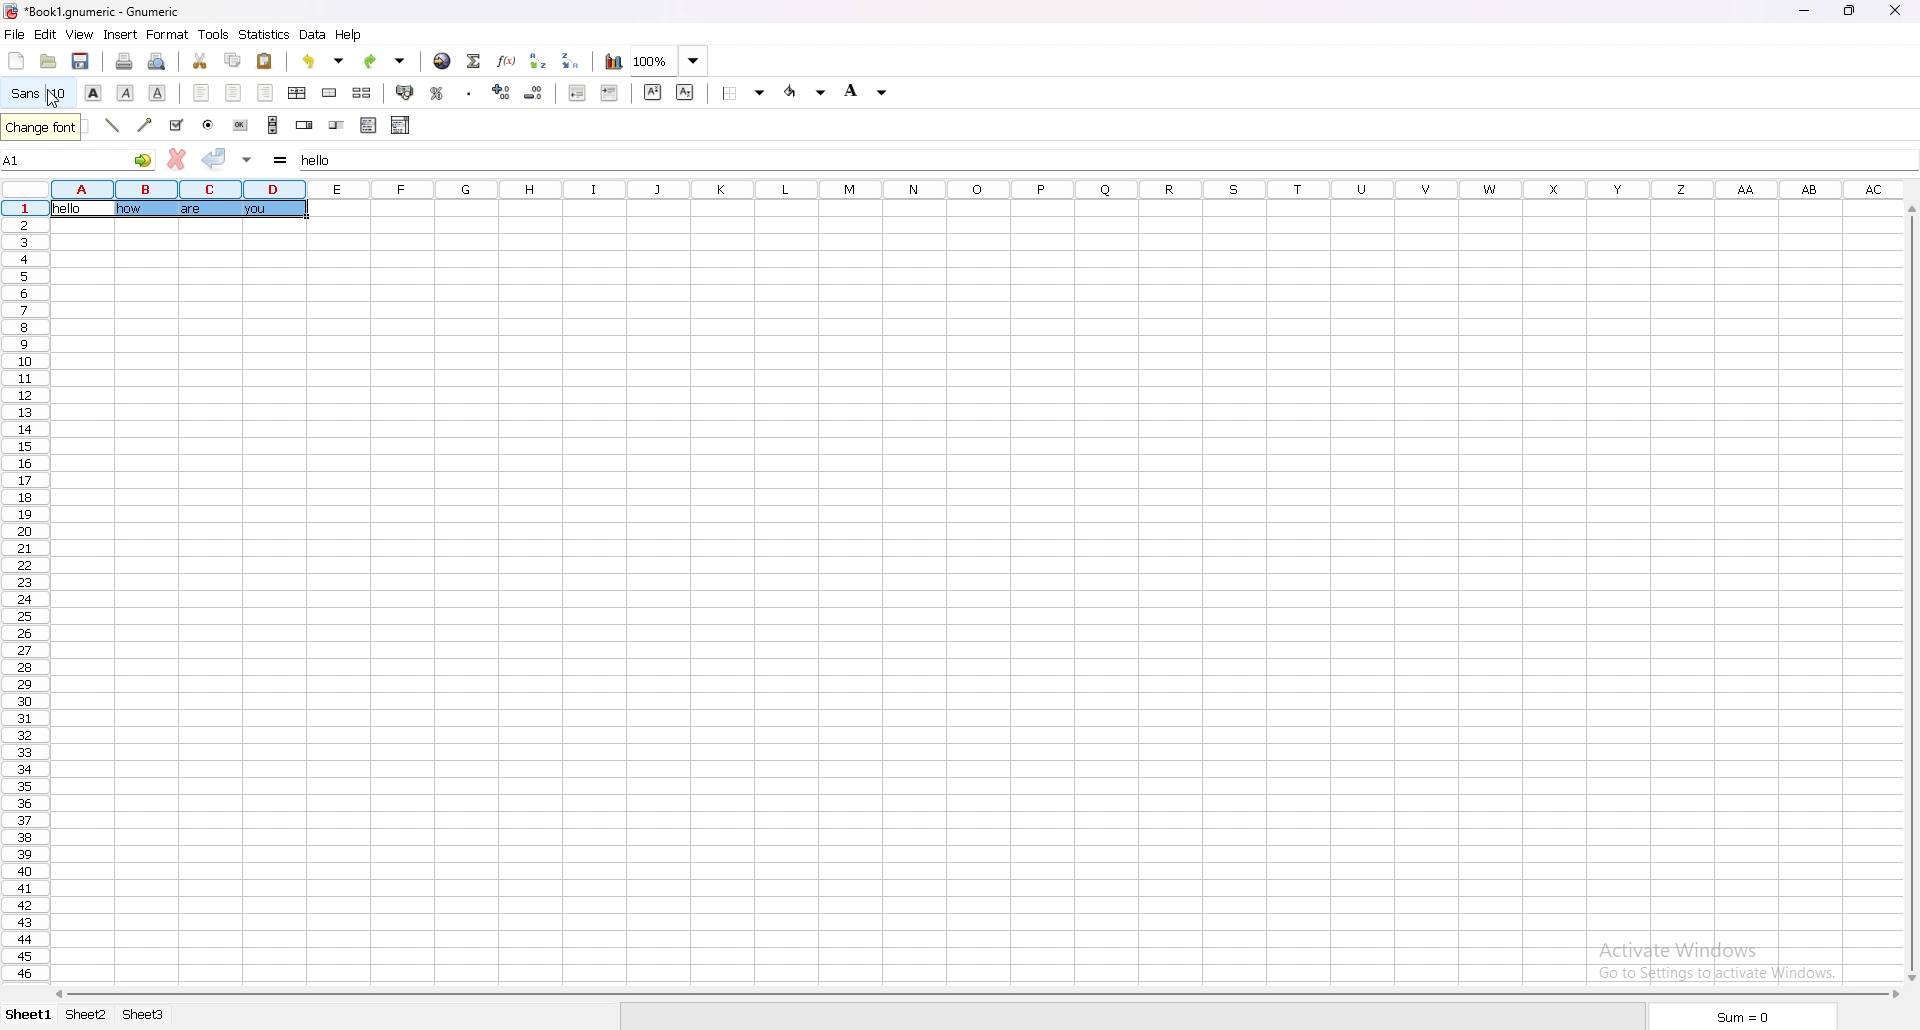  What do you see at coordinates (214, 34) in the screenshot?
I see `tools` at bounding box center [214, 34].